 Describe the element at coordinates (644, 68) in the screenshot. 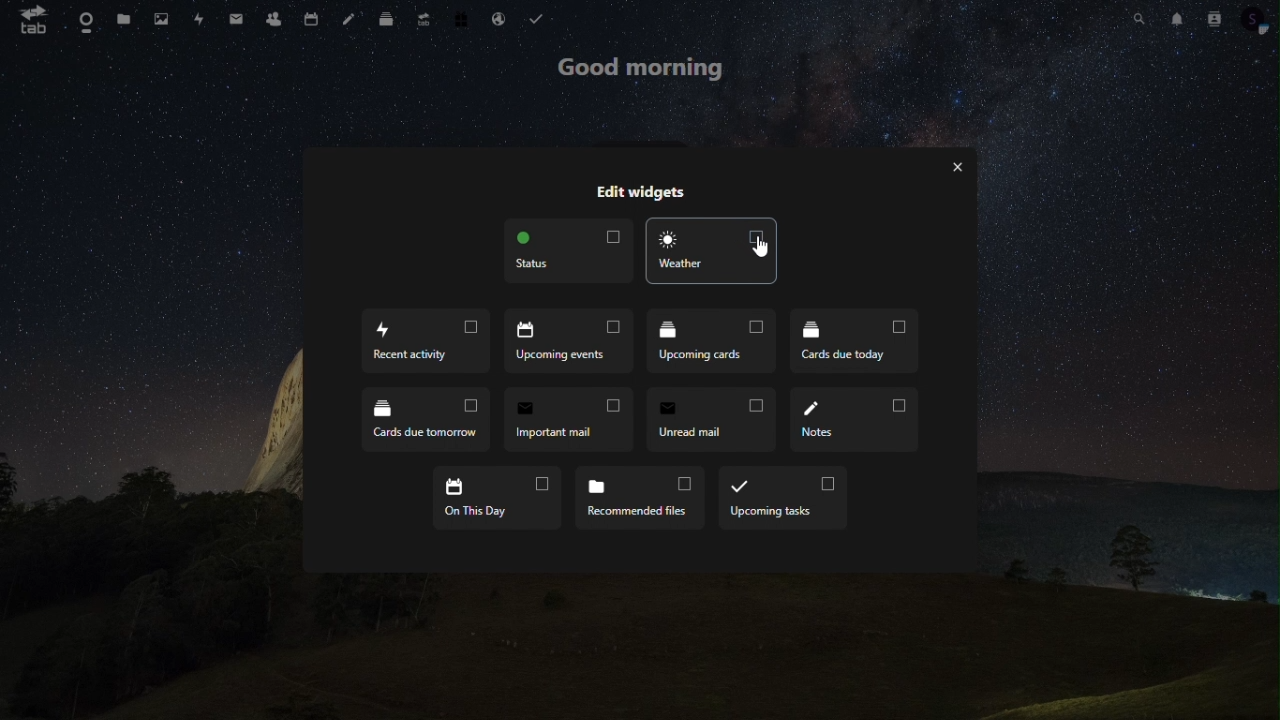

I see `good morning` at that location.